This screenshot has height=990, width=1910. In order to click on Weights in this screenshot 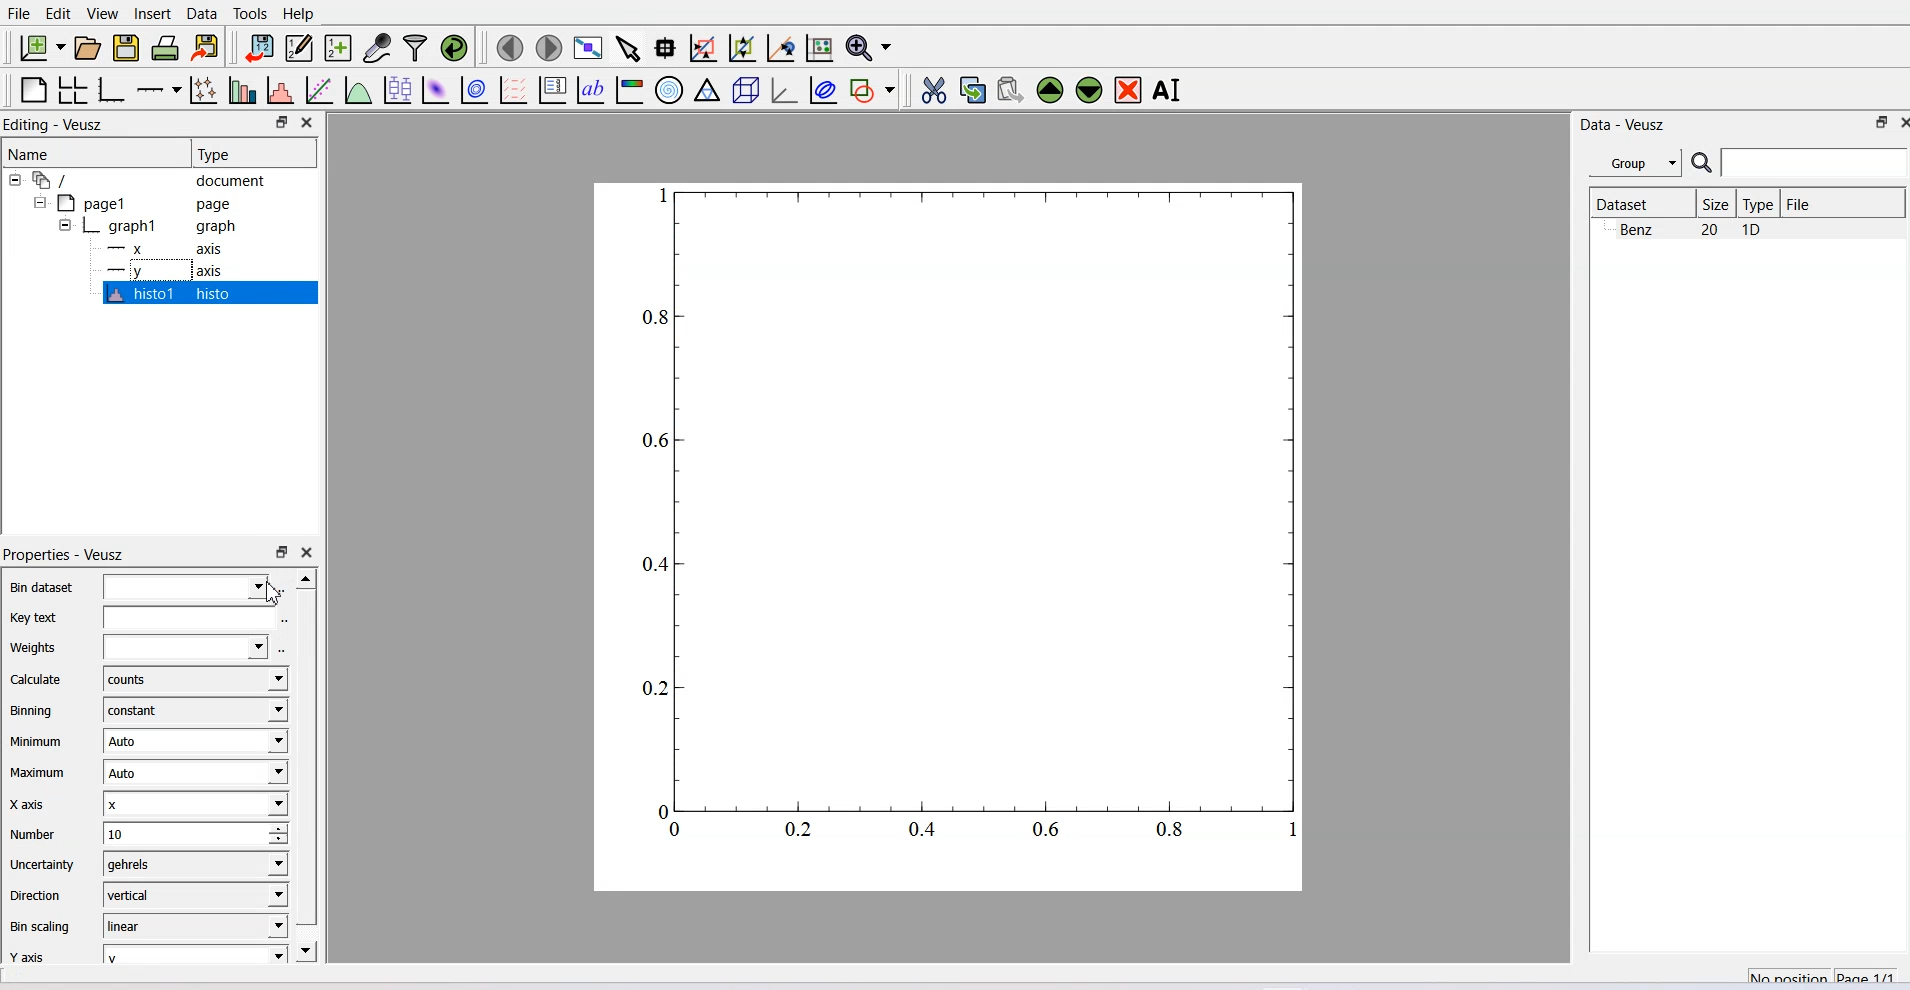, I will do `click(137, 646)`.